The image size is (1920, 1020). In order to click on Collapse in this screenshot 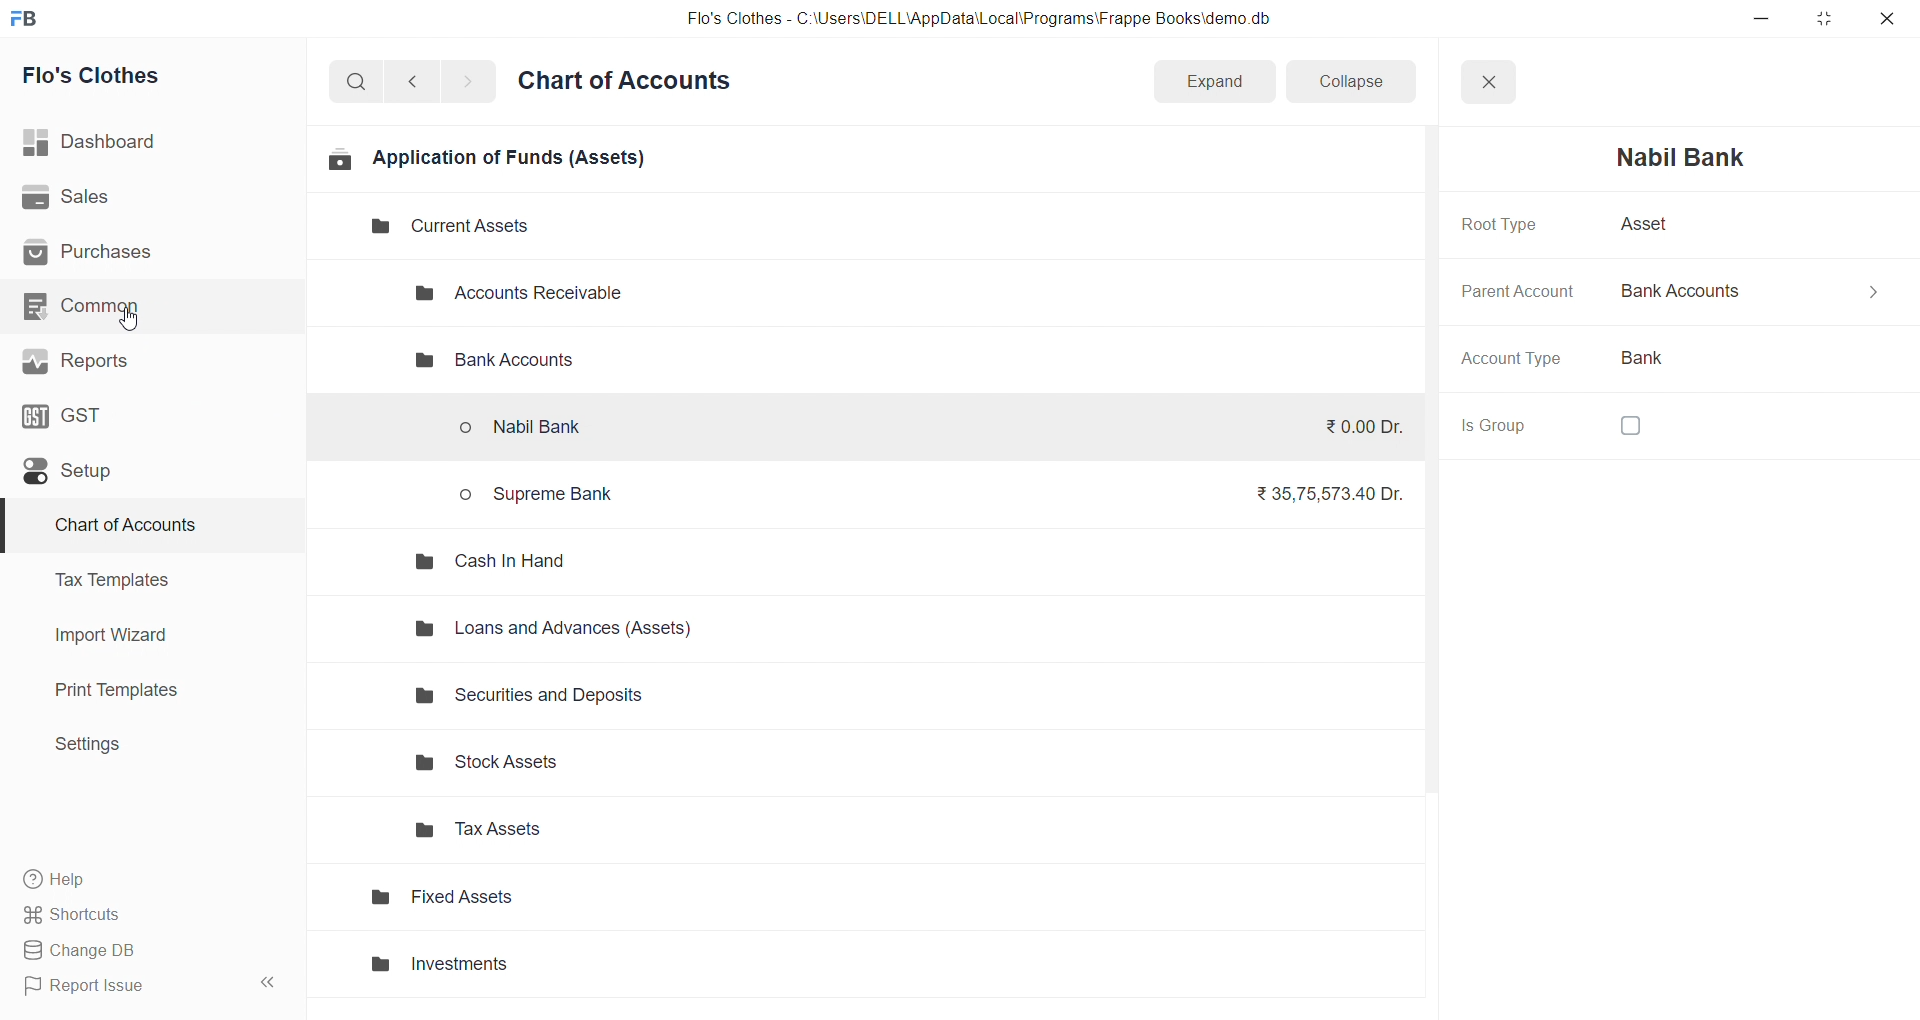, I will do `click(1351, 79)`.